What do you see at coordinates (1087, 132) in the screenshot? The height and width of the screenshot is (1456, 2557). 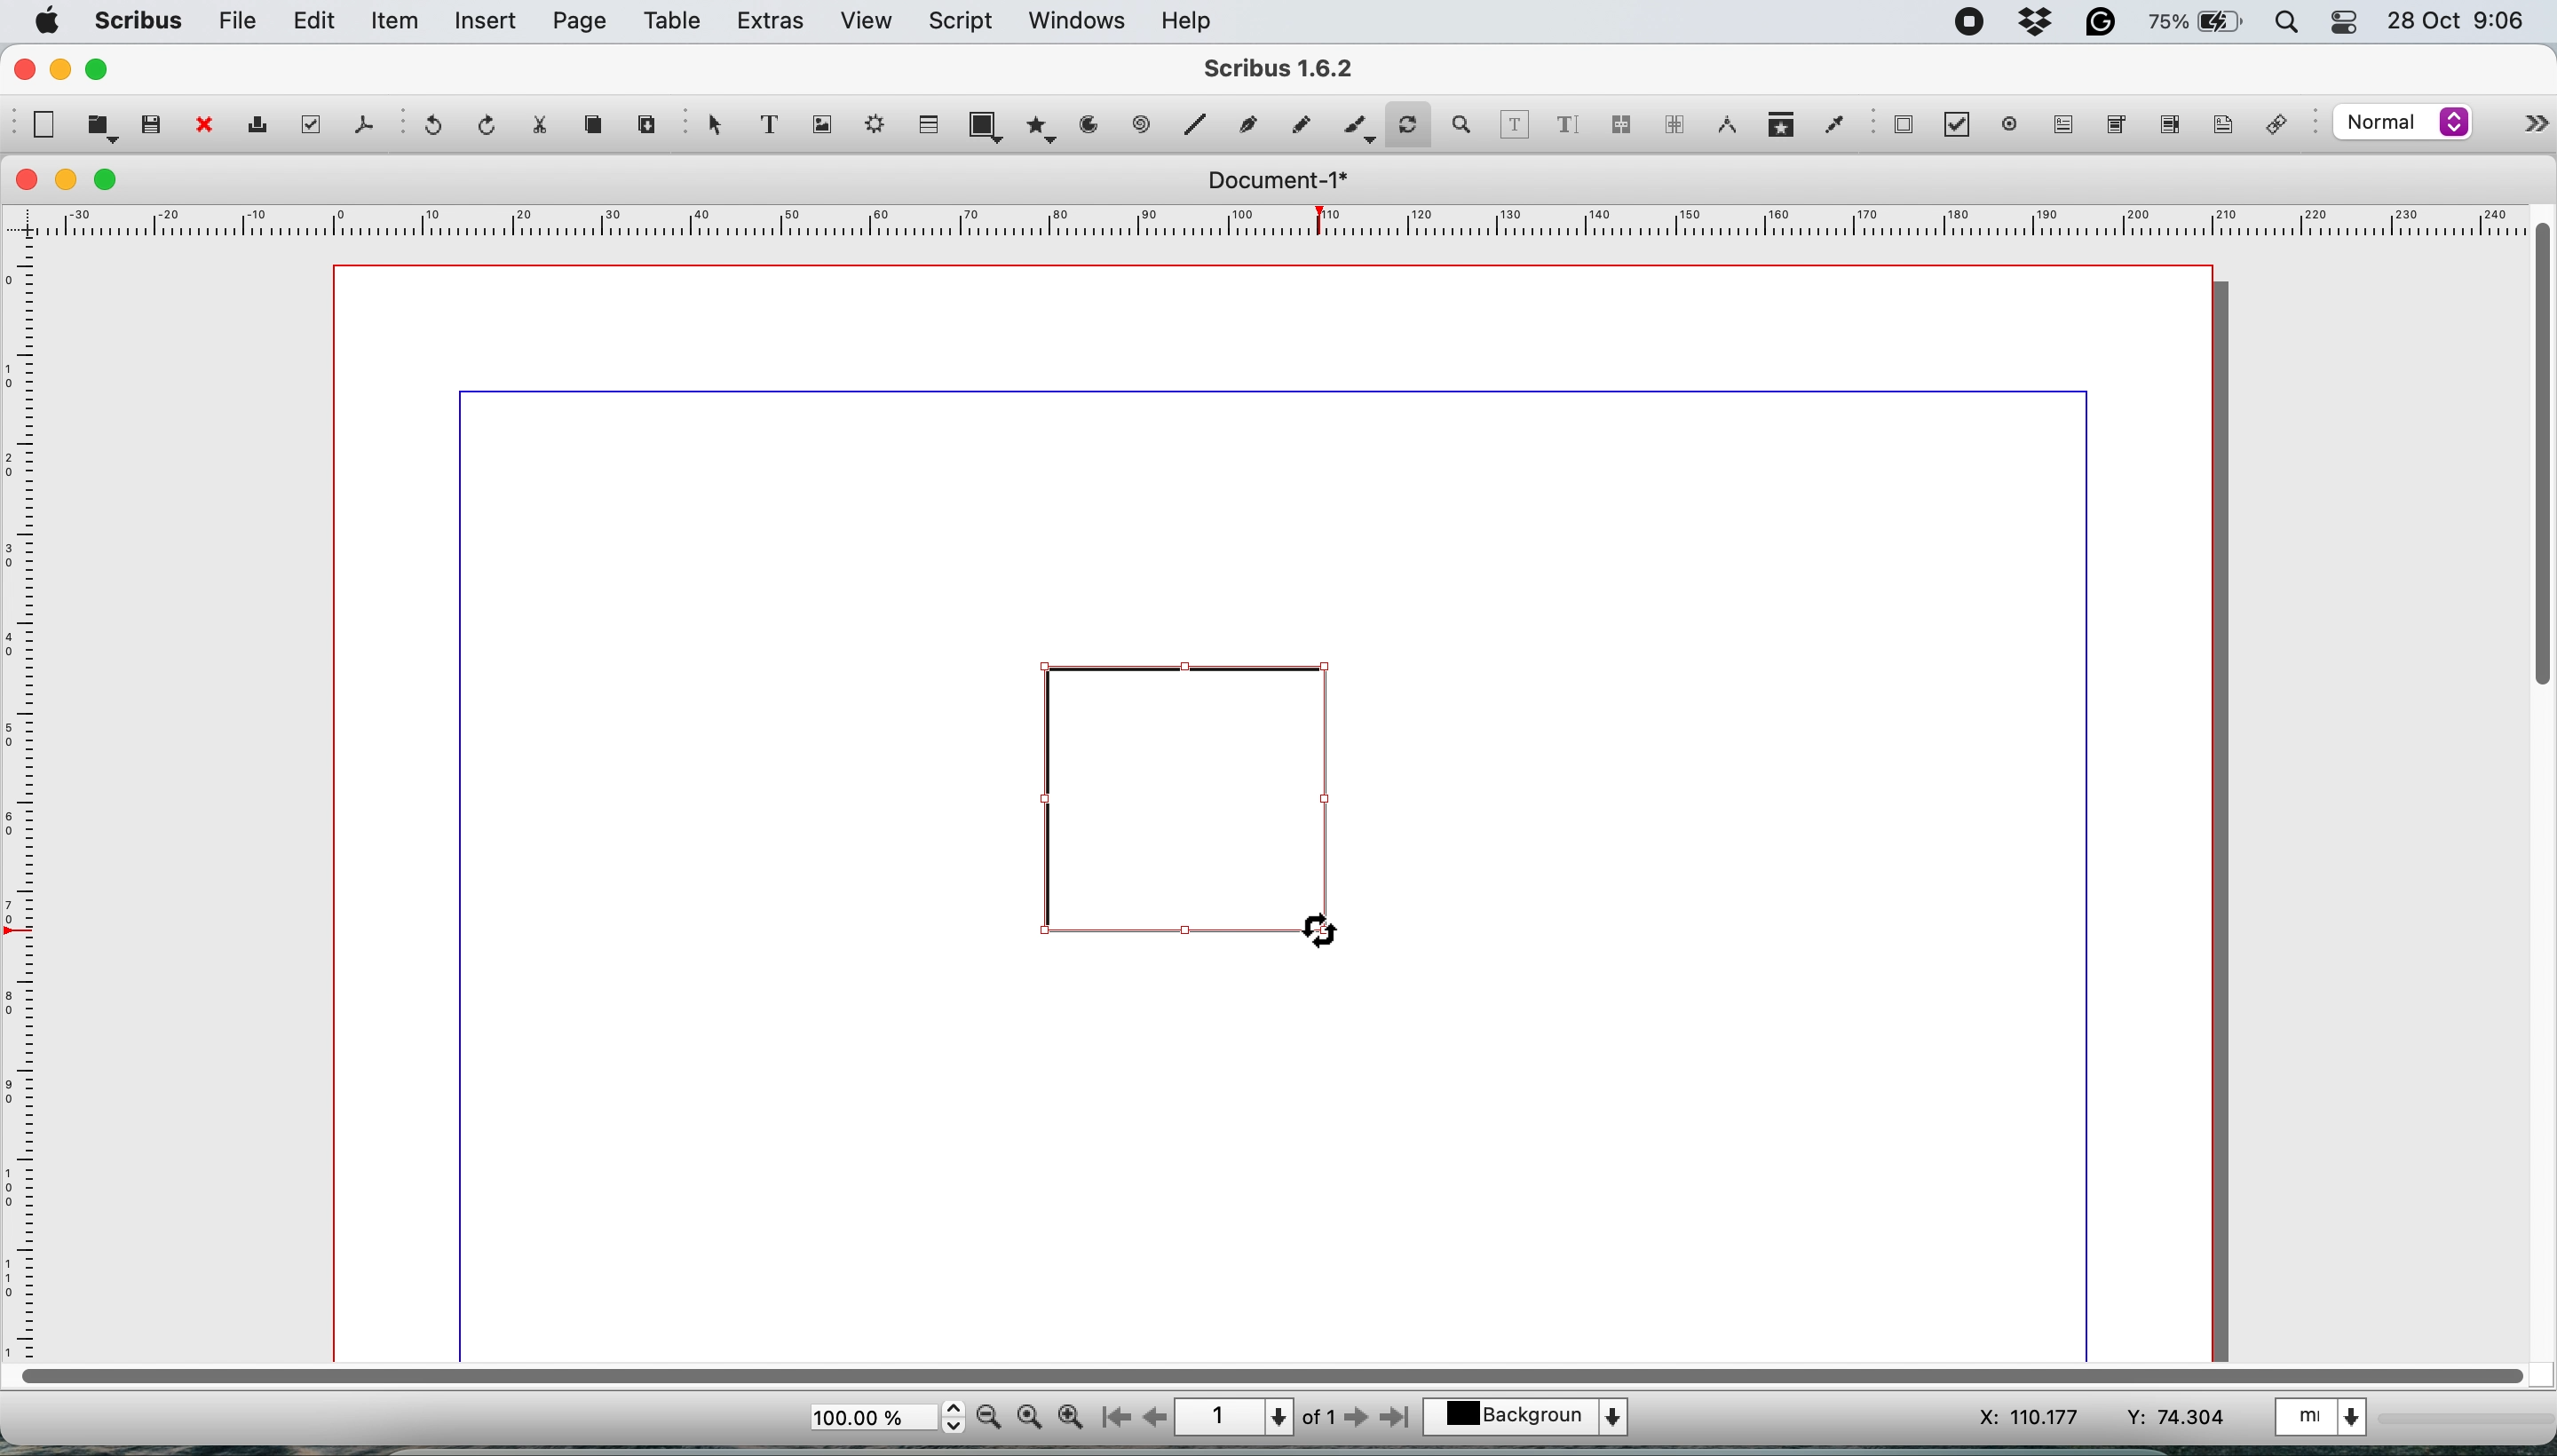 I see `arc` at bounding box center [1087, 132].